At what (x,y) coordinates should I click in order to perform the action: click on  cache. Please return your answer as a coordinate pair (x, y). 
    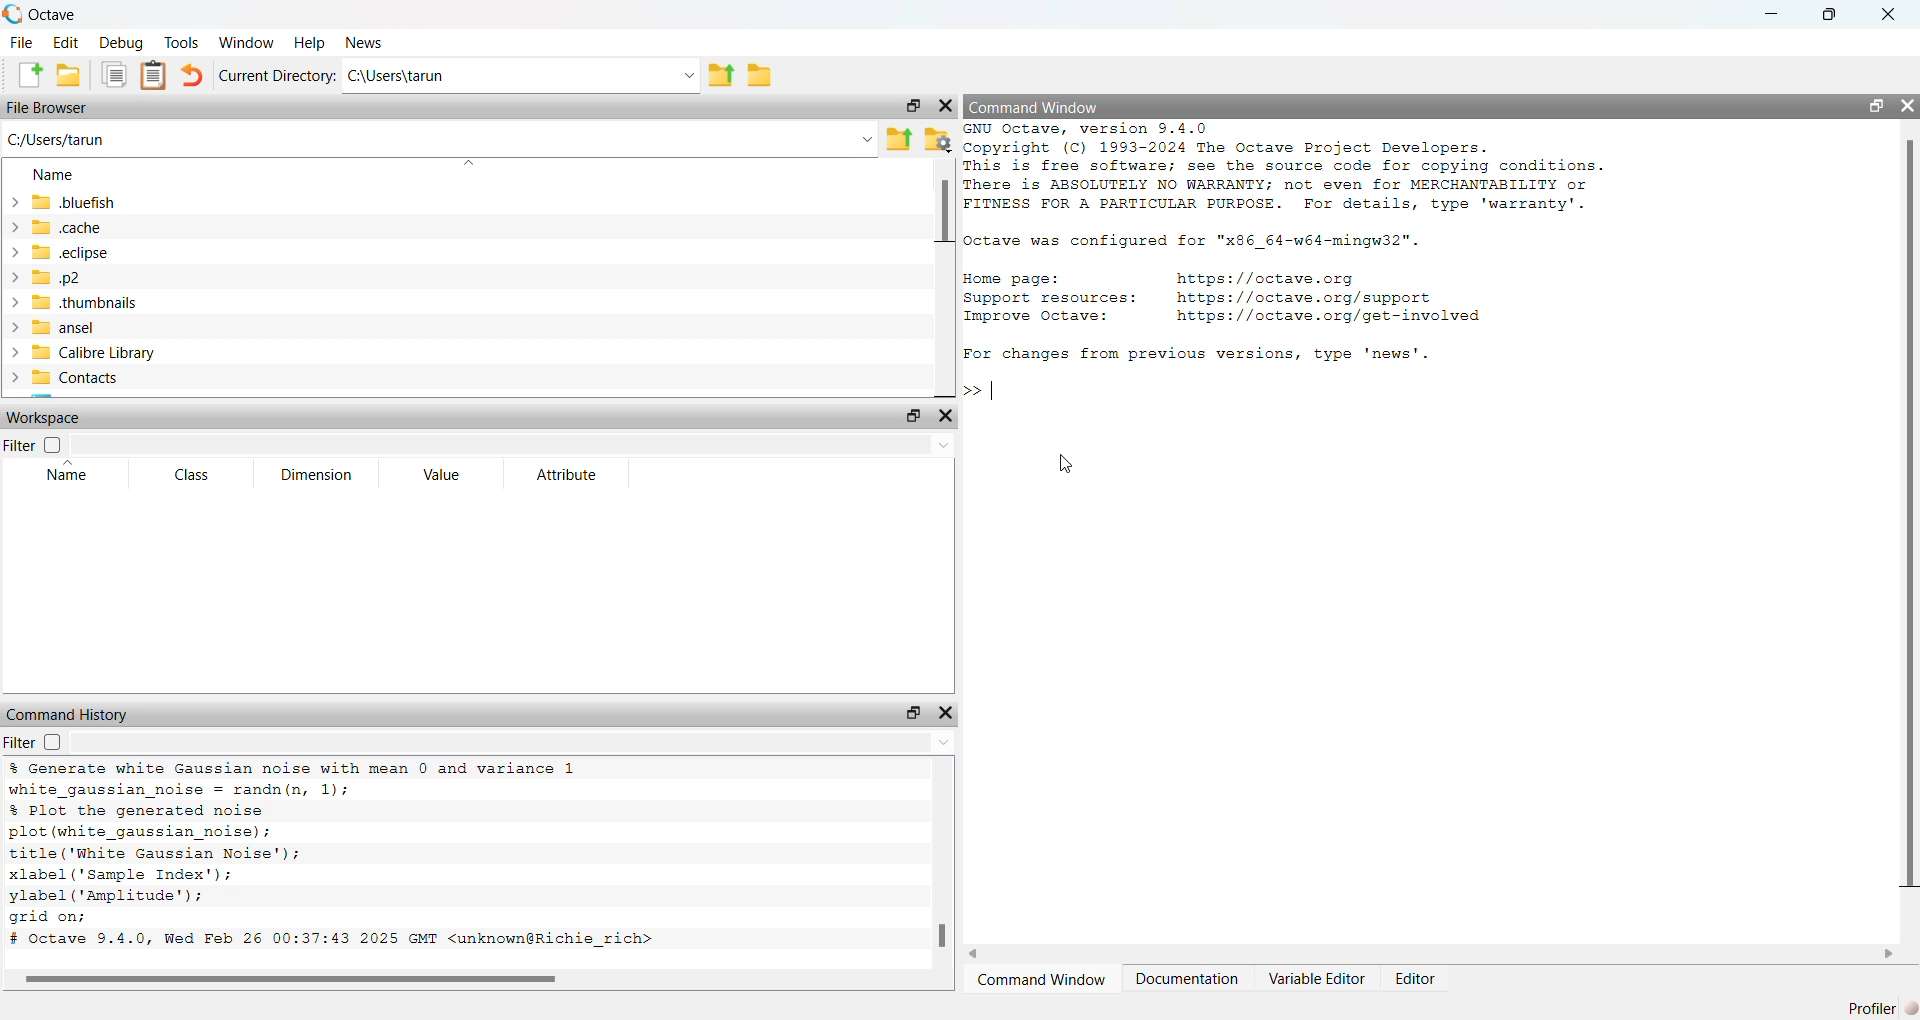
    Looking at the image, I should click on (68, 226).